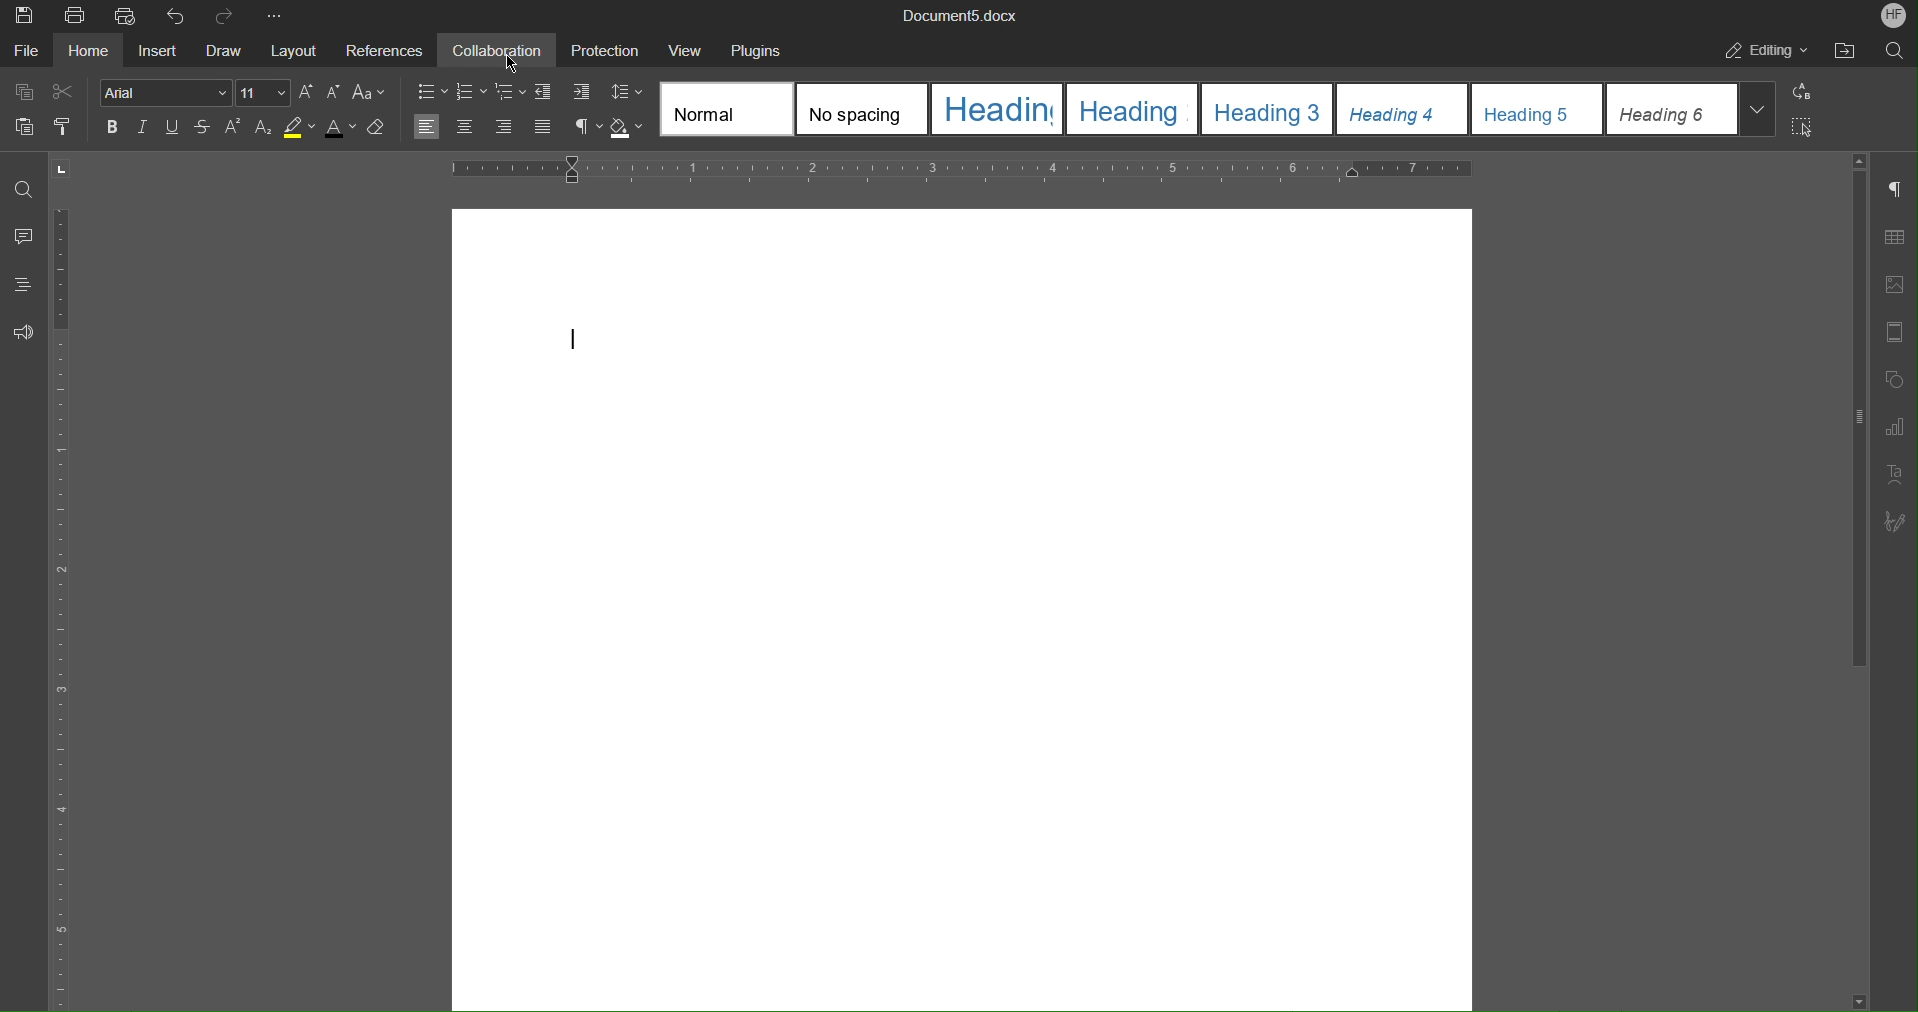 The width and height of the screenshot is (1918, 1012). Describe the element at coordinates (962, 168) in the screenshot. I see `Horizontal Ruler` at that location.